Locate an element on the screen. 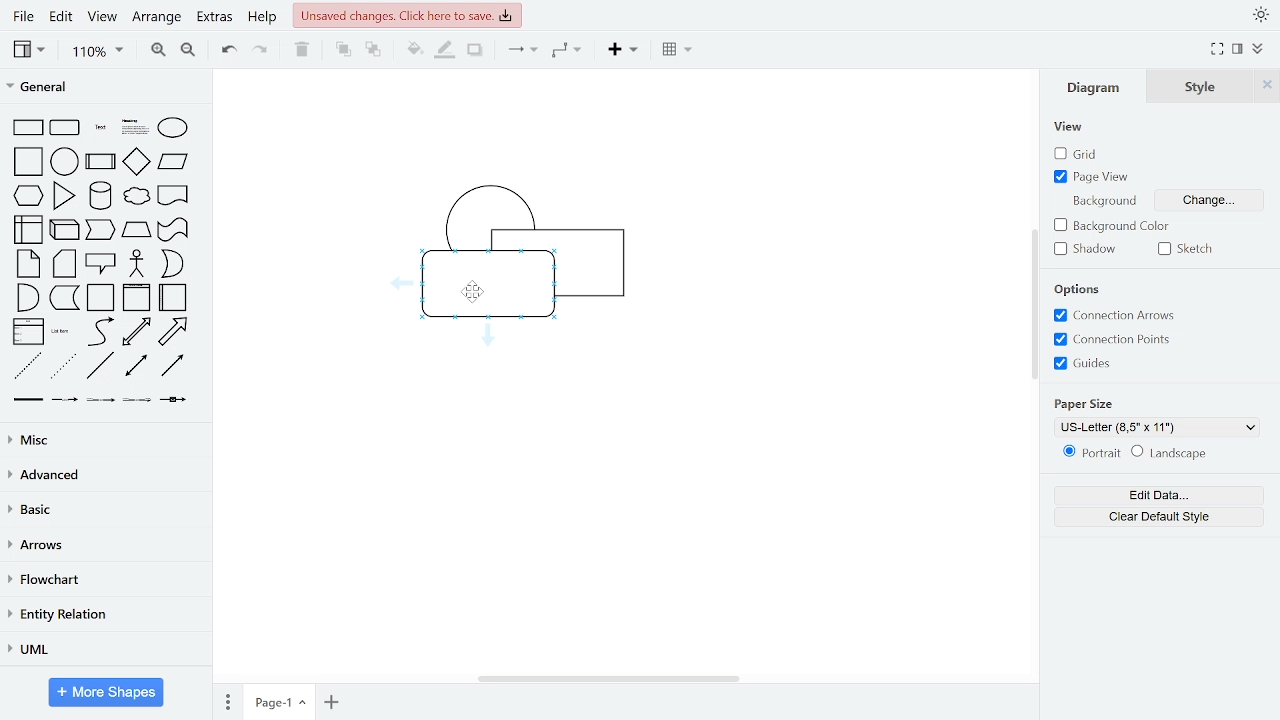 This screenshot has height=720, width=1280. dashed line is located at coordinates (27, 366).